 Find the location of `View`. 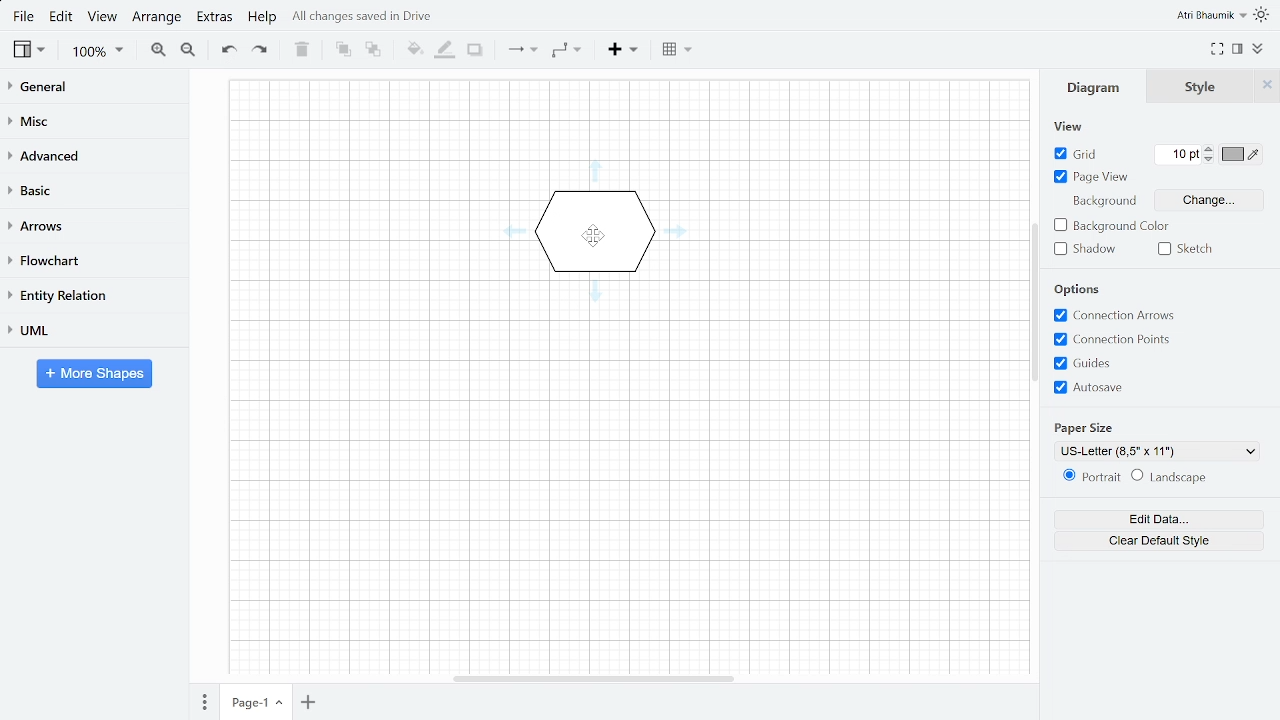

View is located at coordinates (1067, 126).